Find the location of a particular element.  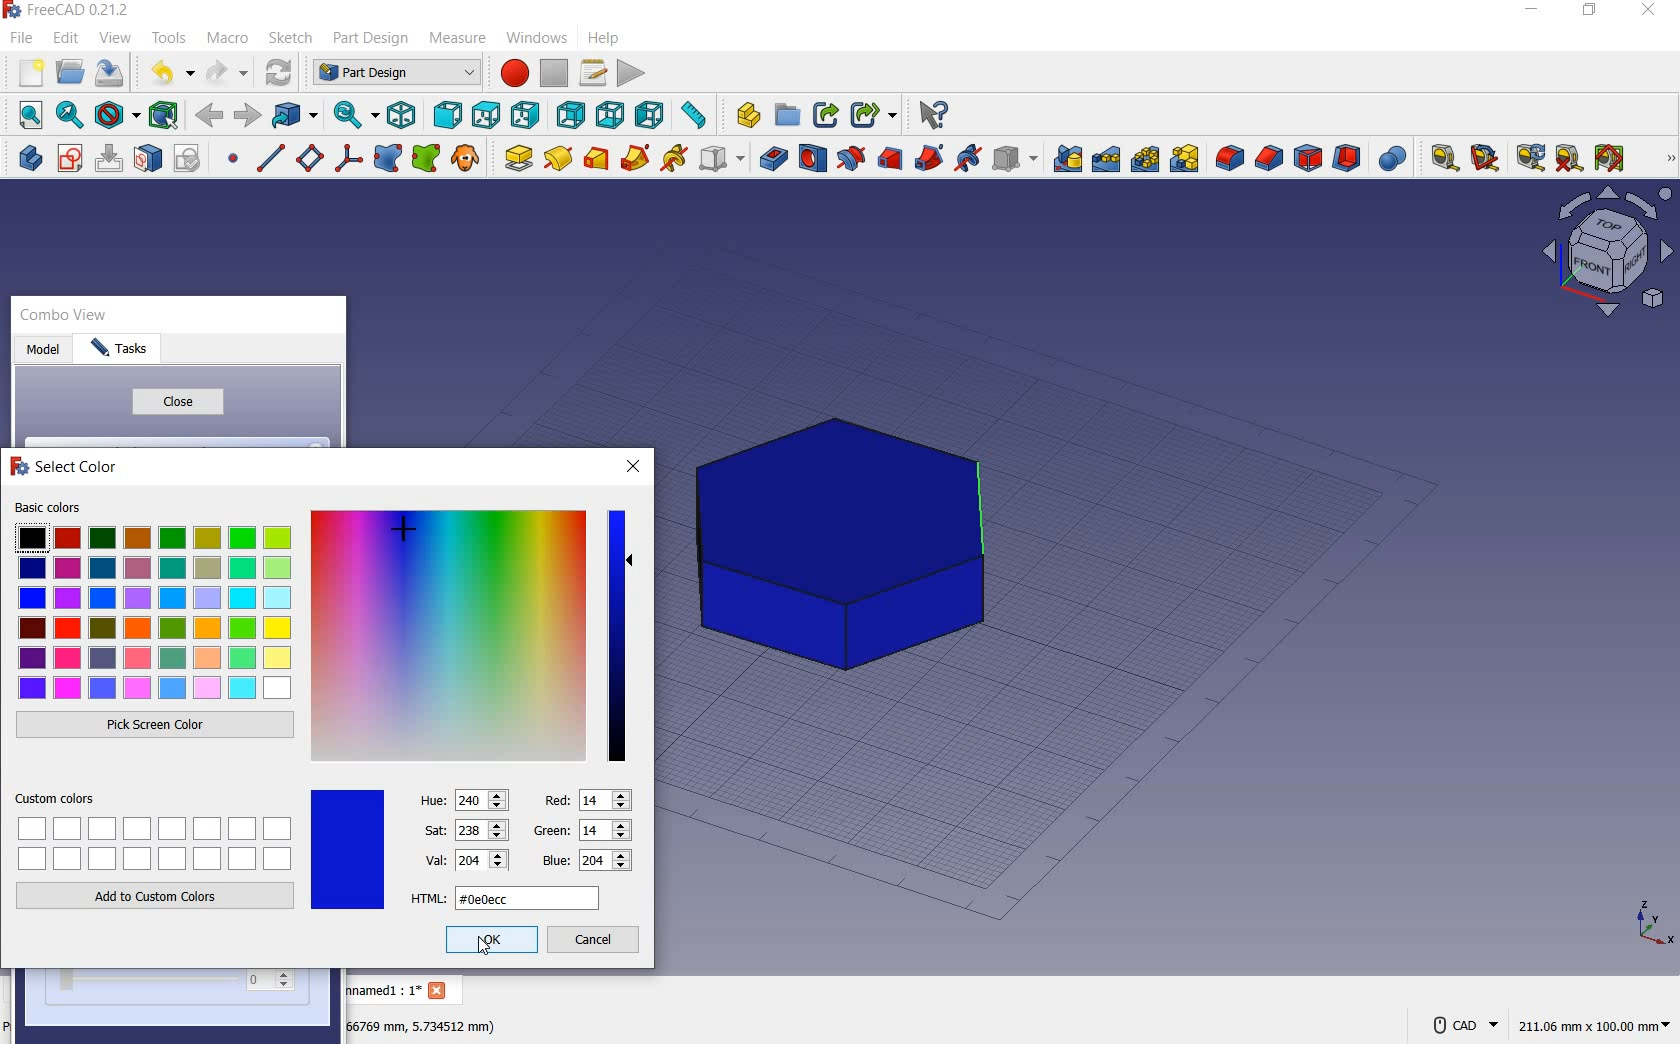

x,y,z points is located at coordinates (1652, 930).